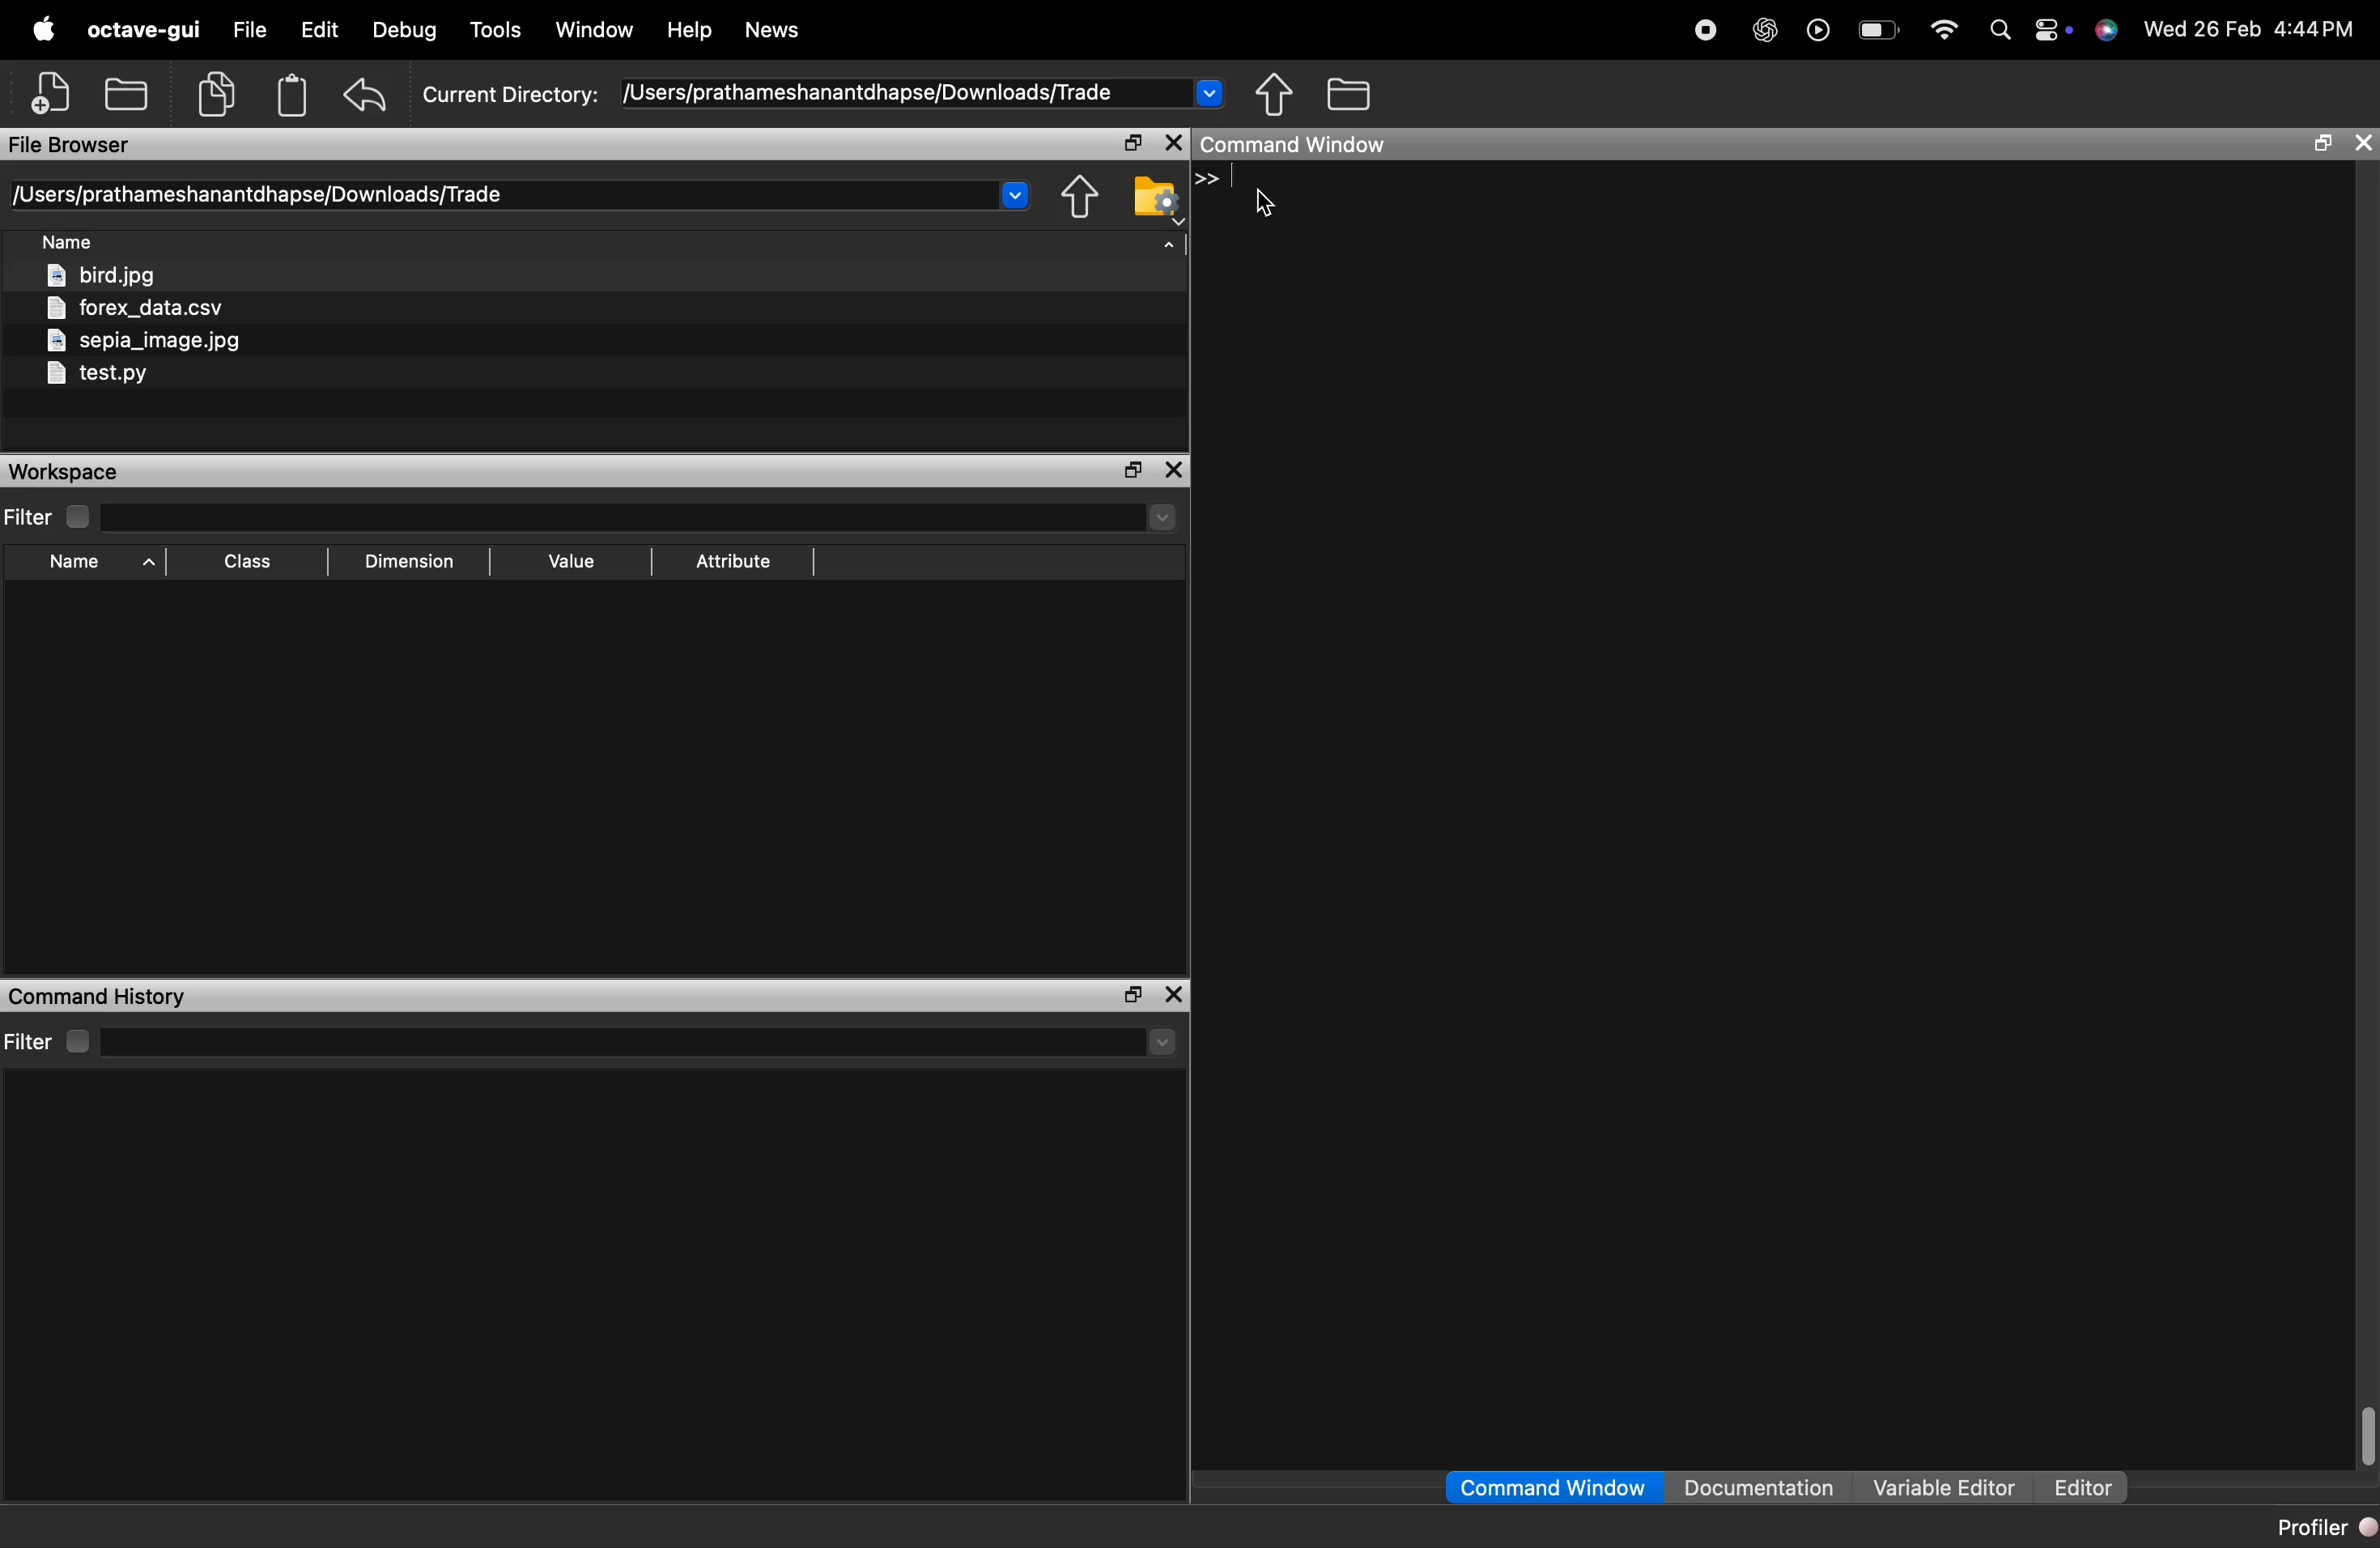 This screenshot has width=2380, height=1548. Describe the element at coordinates (2324, 145) in the screenshot. I see `open in separate window` at that location.